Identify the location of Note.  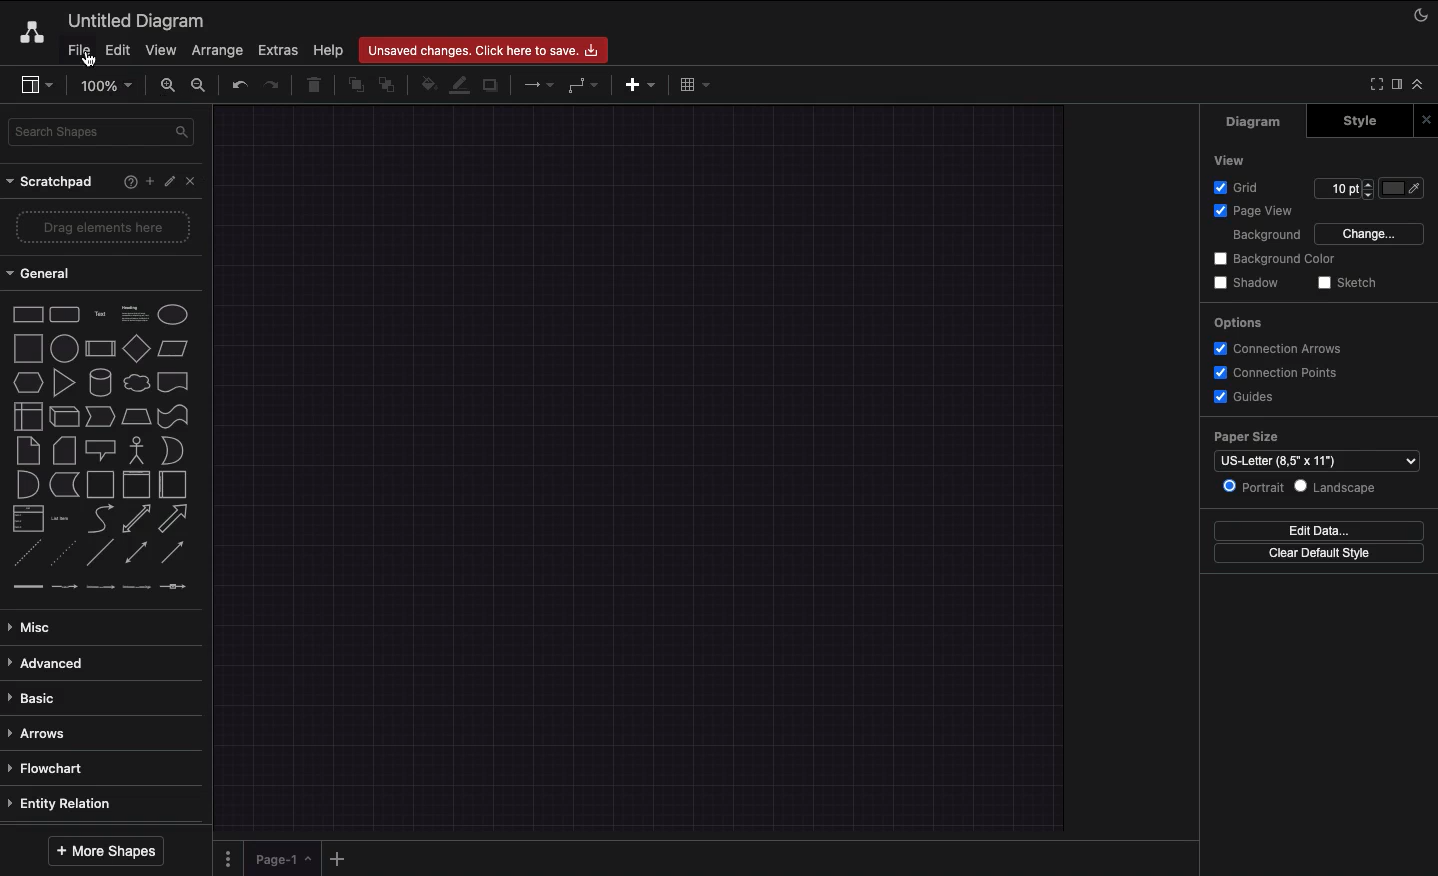
(26, 451).